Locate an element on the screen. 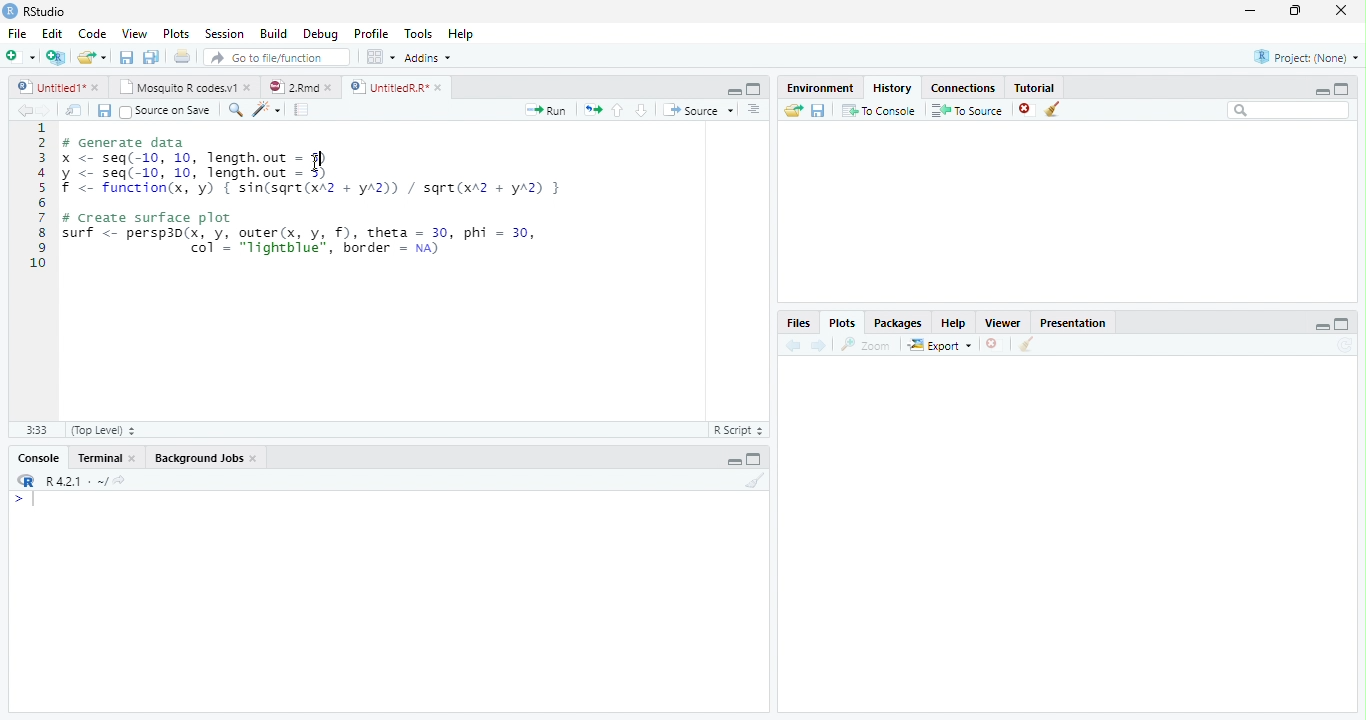 The image size is (1366, 720). Maximize is located at coordinates (753, 461).